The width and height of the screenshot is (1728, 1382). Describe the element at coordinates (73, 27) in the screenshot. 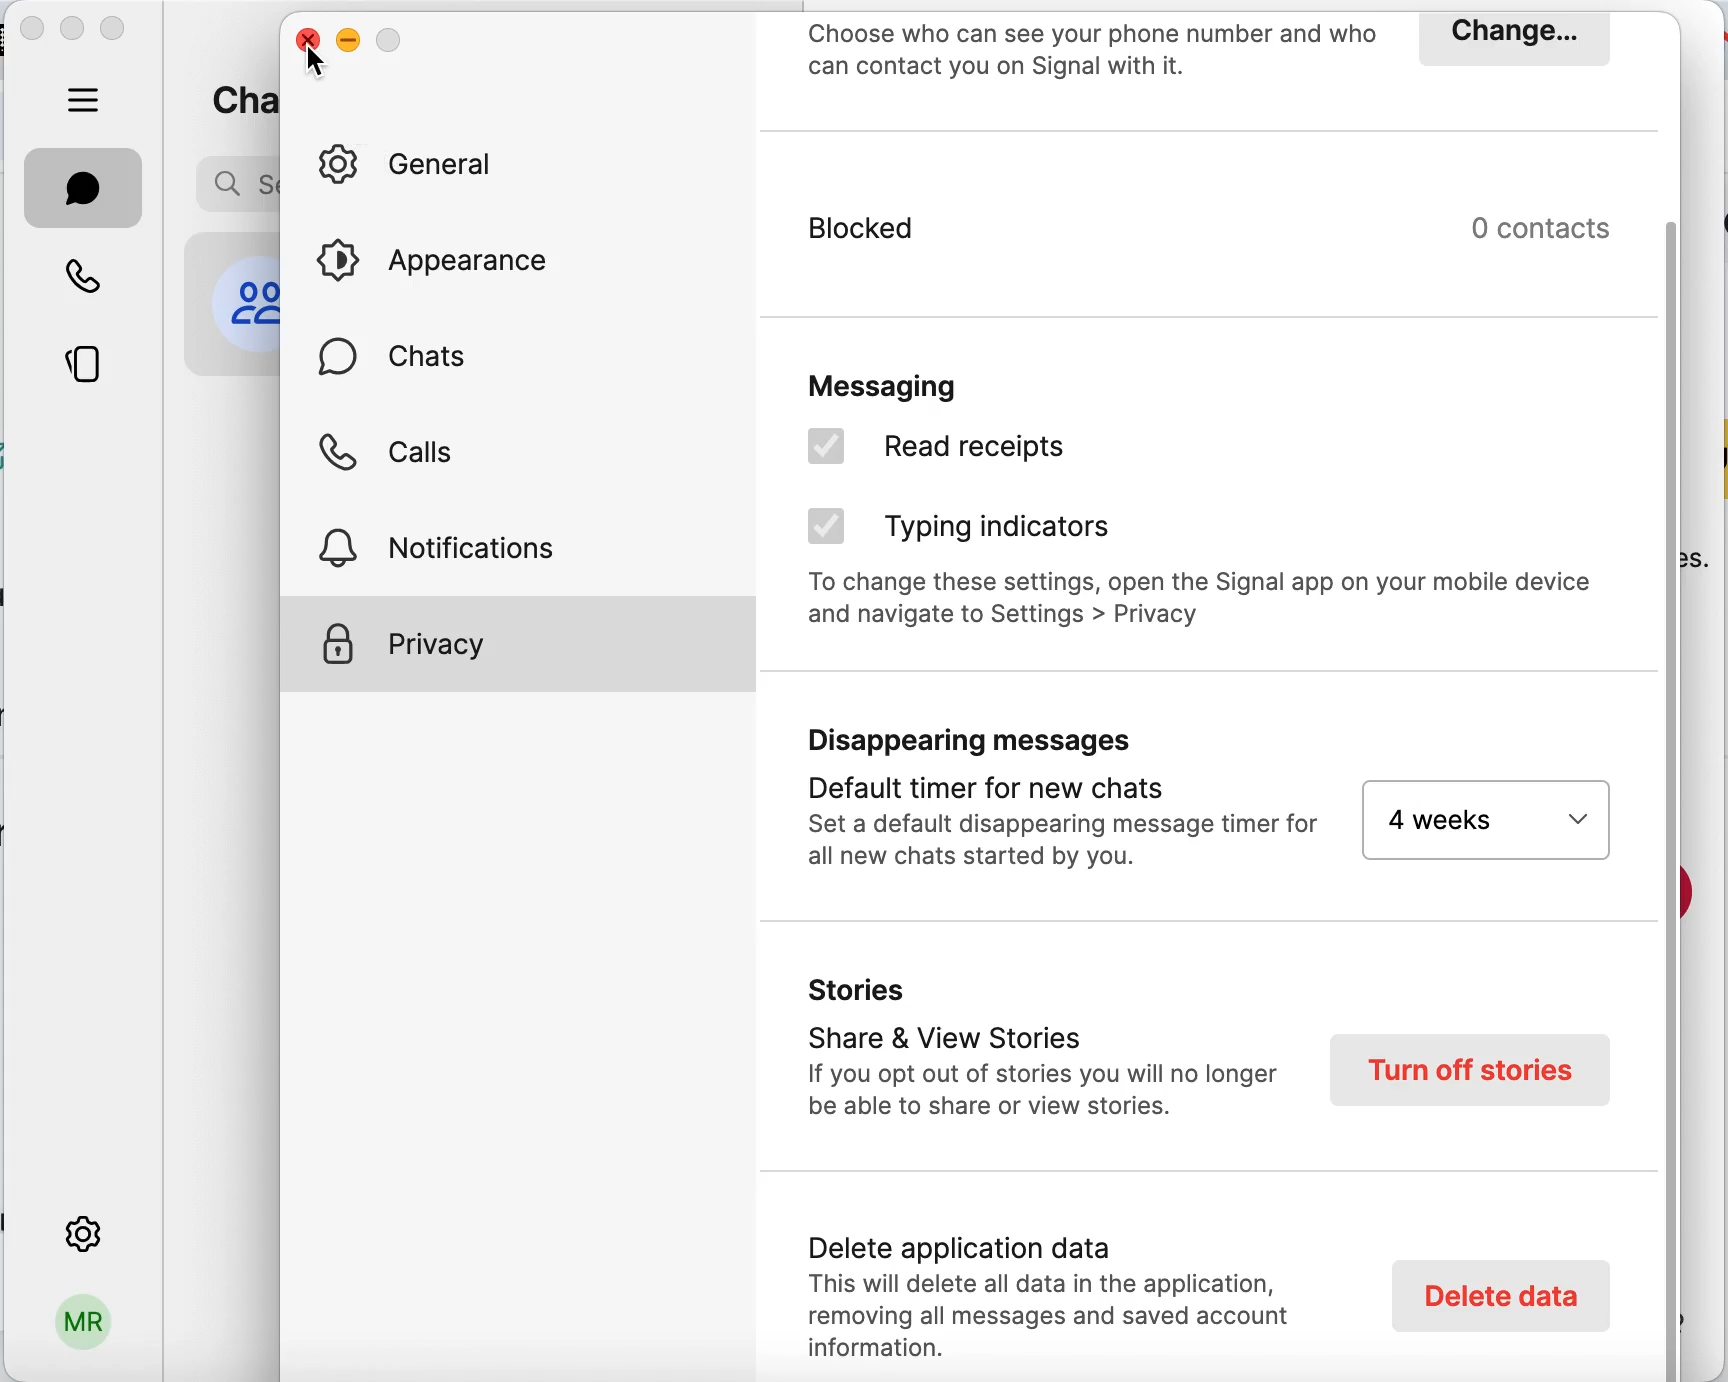

I see `minimize` at that location.